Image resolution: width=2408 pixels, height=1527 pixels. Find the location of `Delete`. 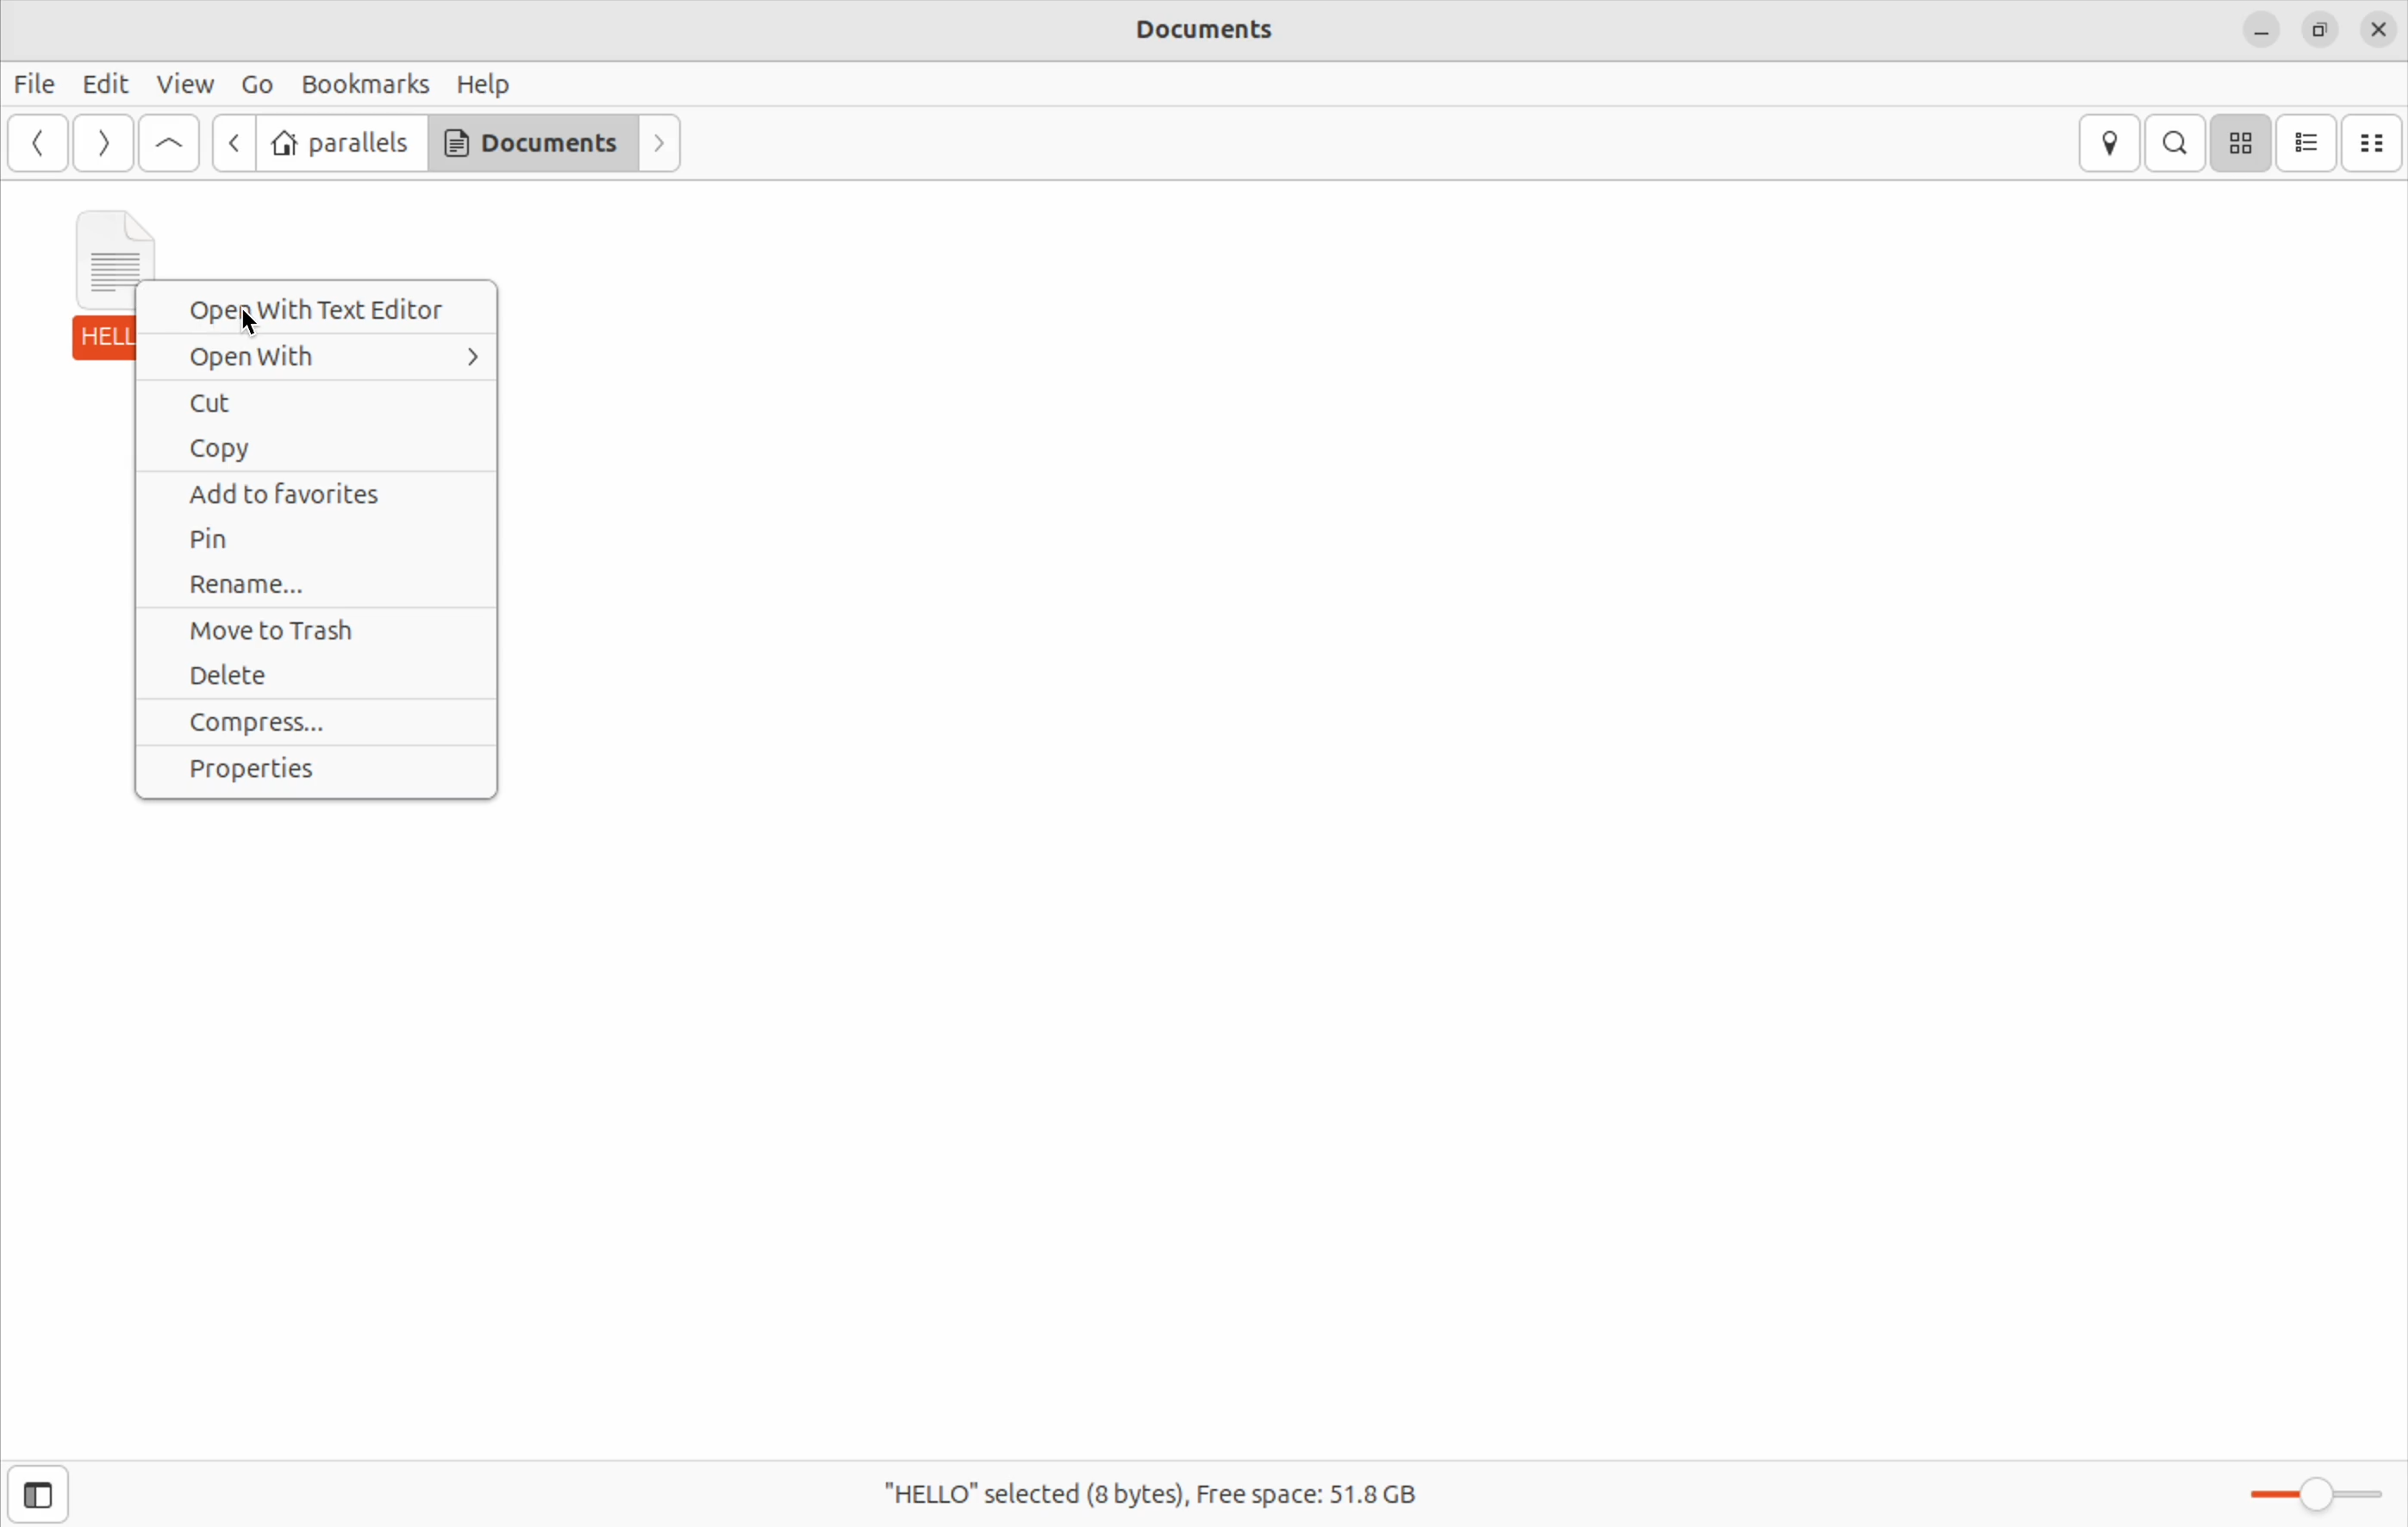

Delete is located at coordinates (321, 676).